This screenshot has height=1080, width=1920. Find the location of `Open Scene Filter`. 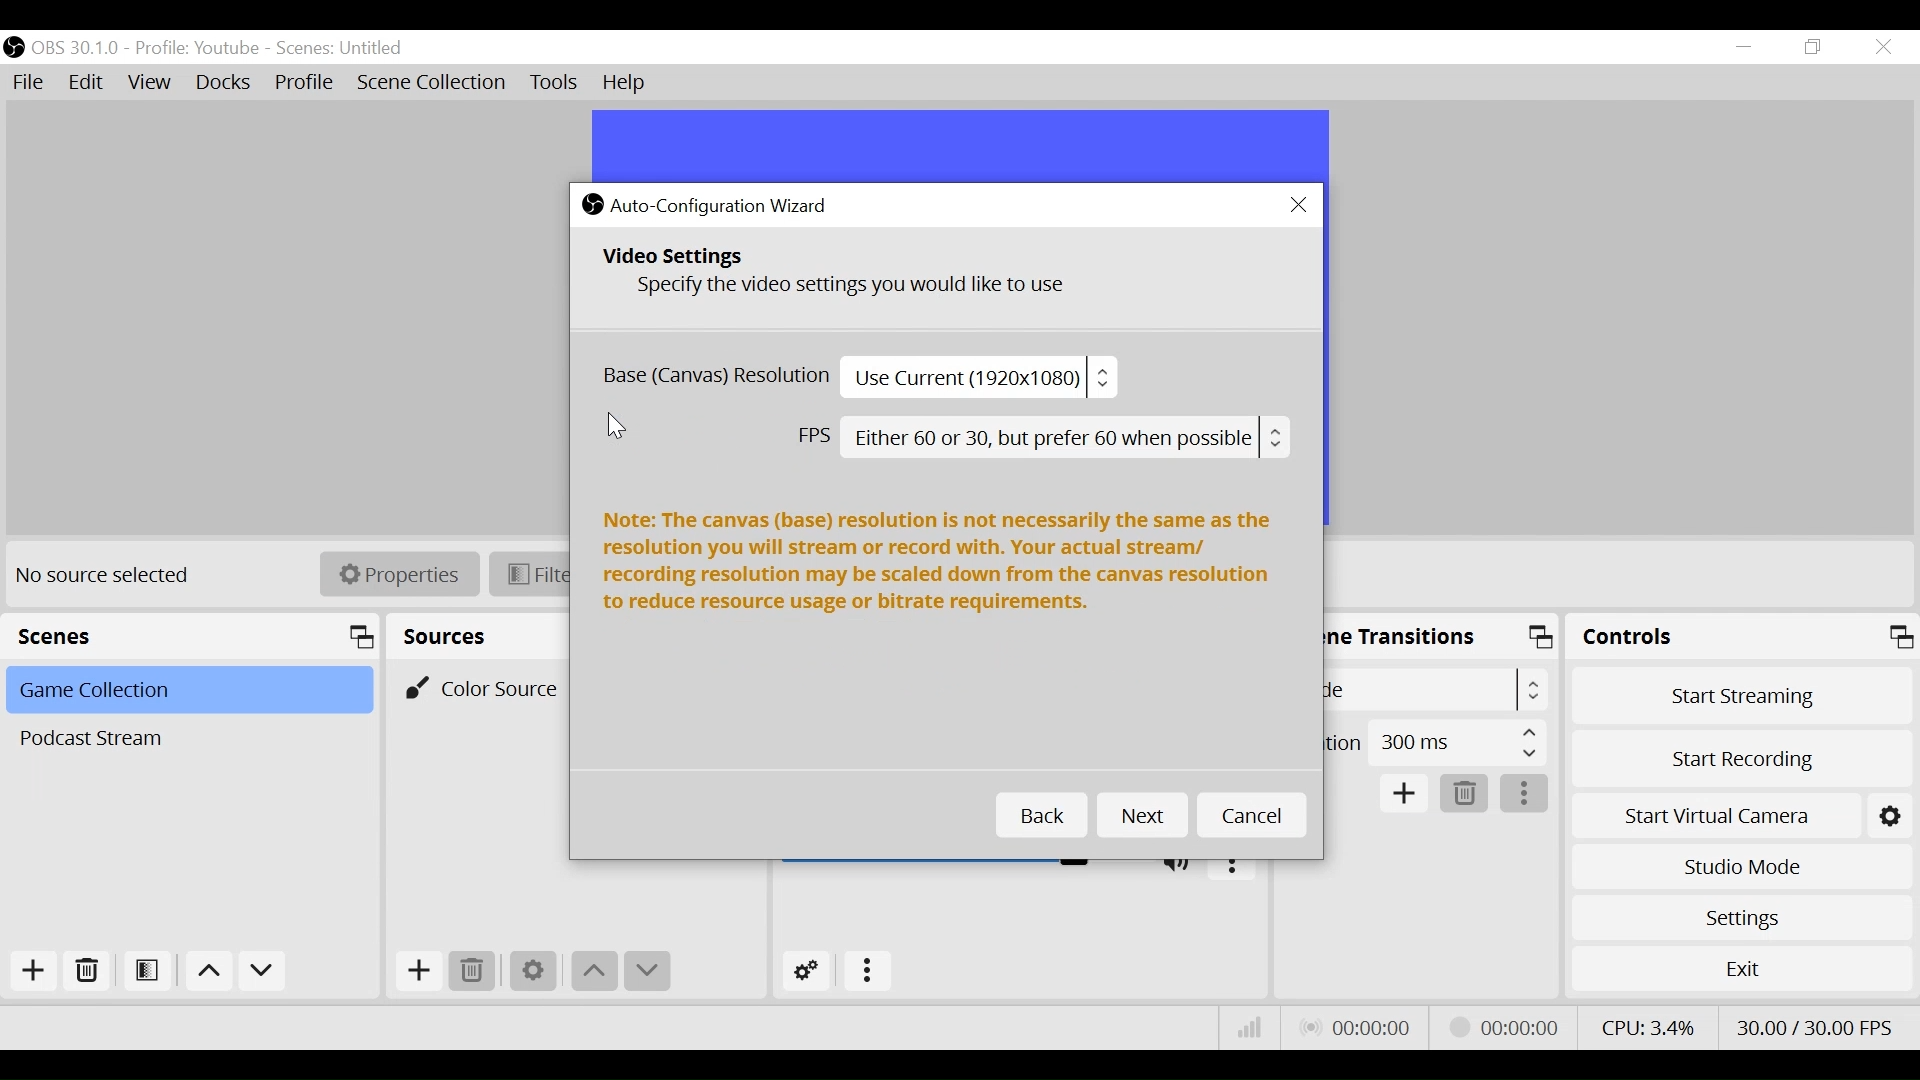

Open Scene Filter is located at coordinates (147, 971).